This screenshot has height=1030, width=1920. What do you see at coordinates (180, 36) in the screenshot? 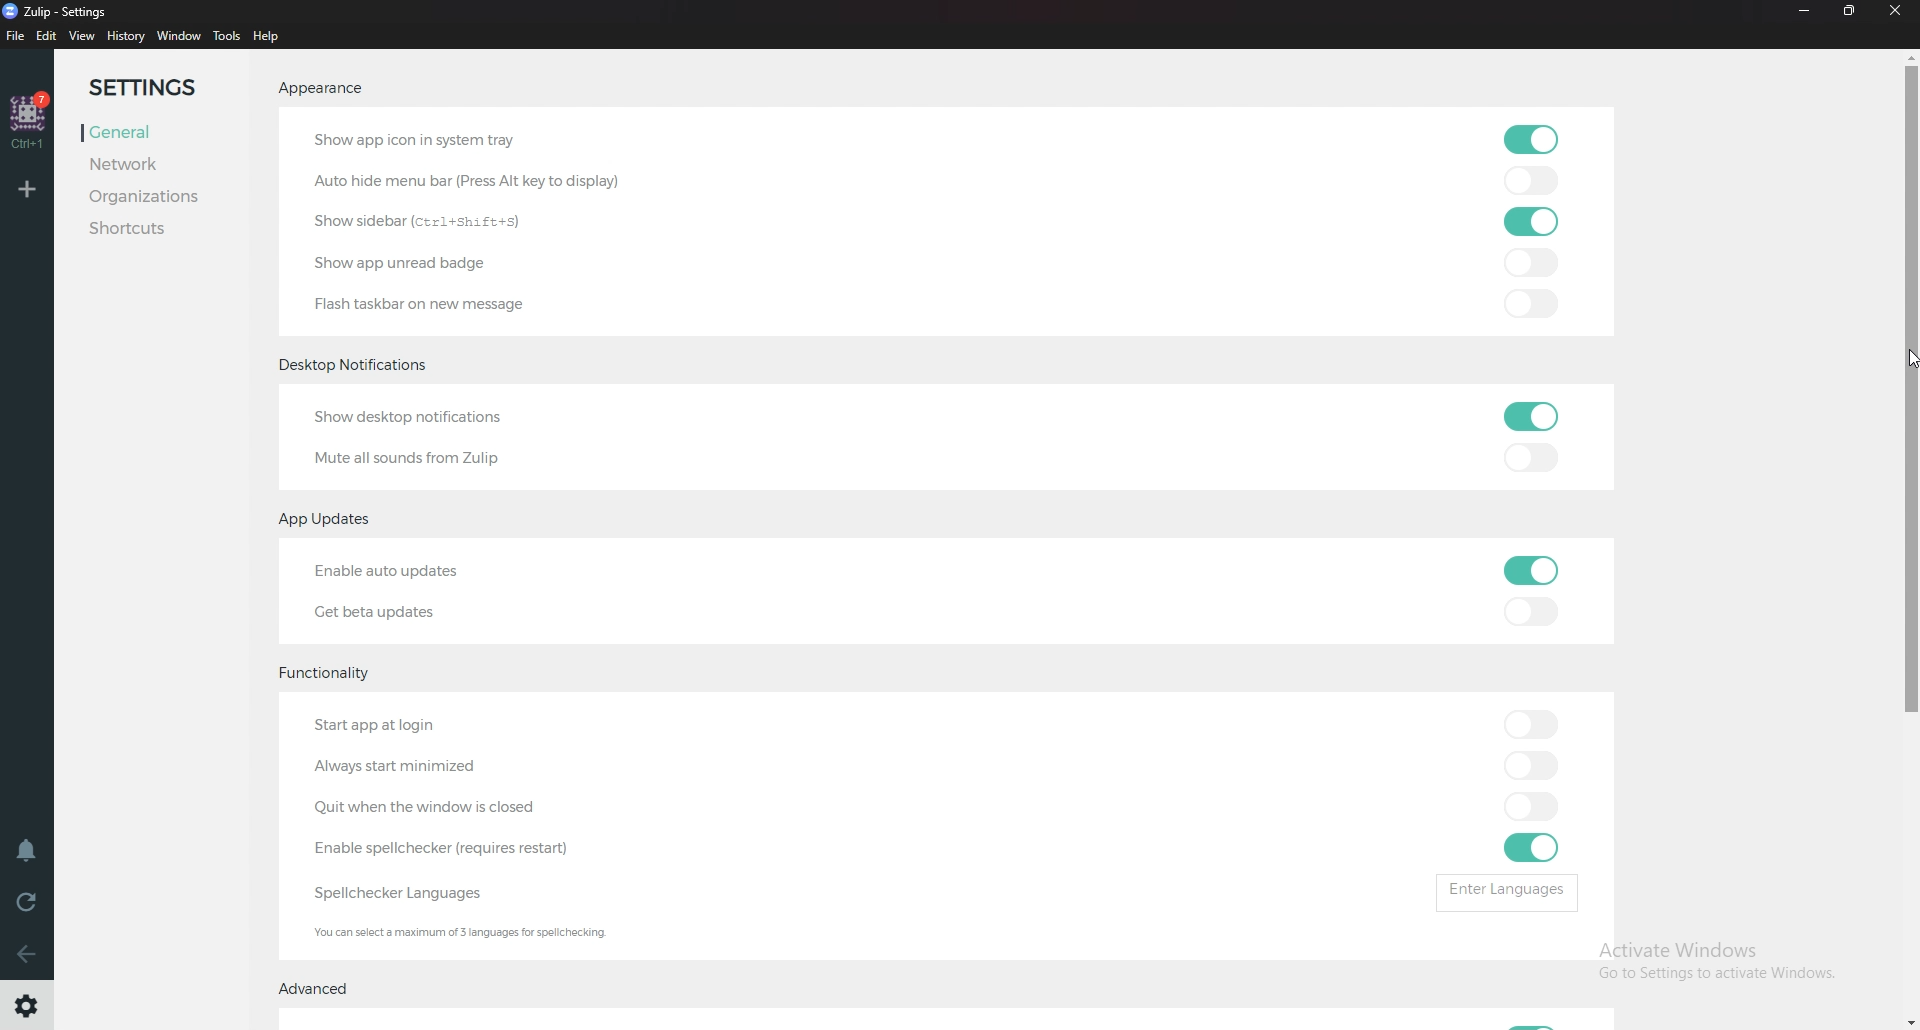
I see `Window` at bounding box center [180, 36].